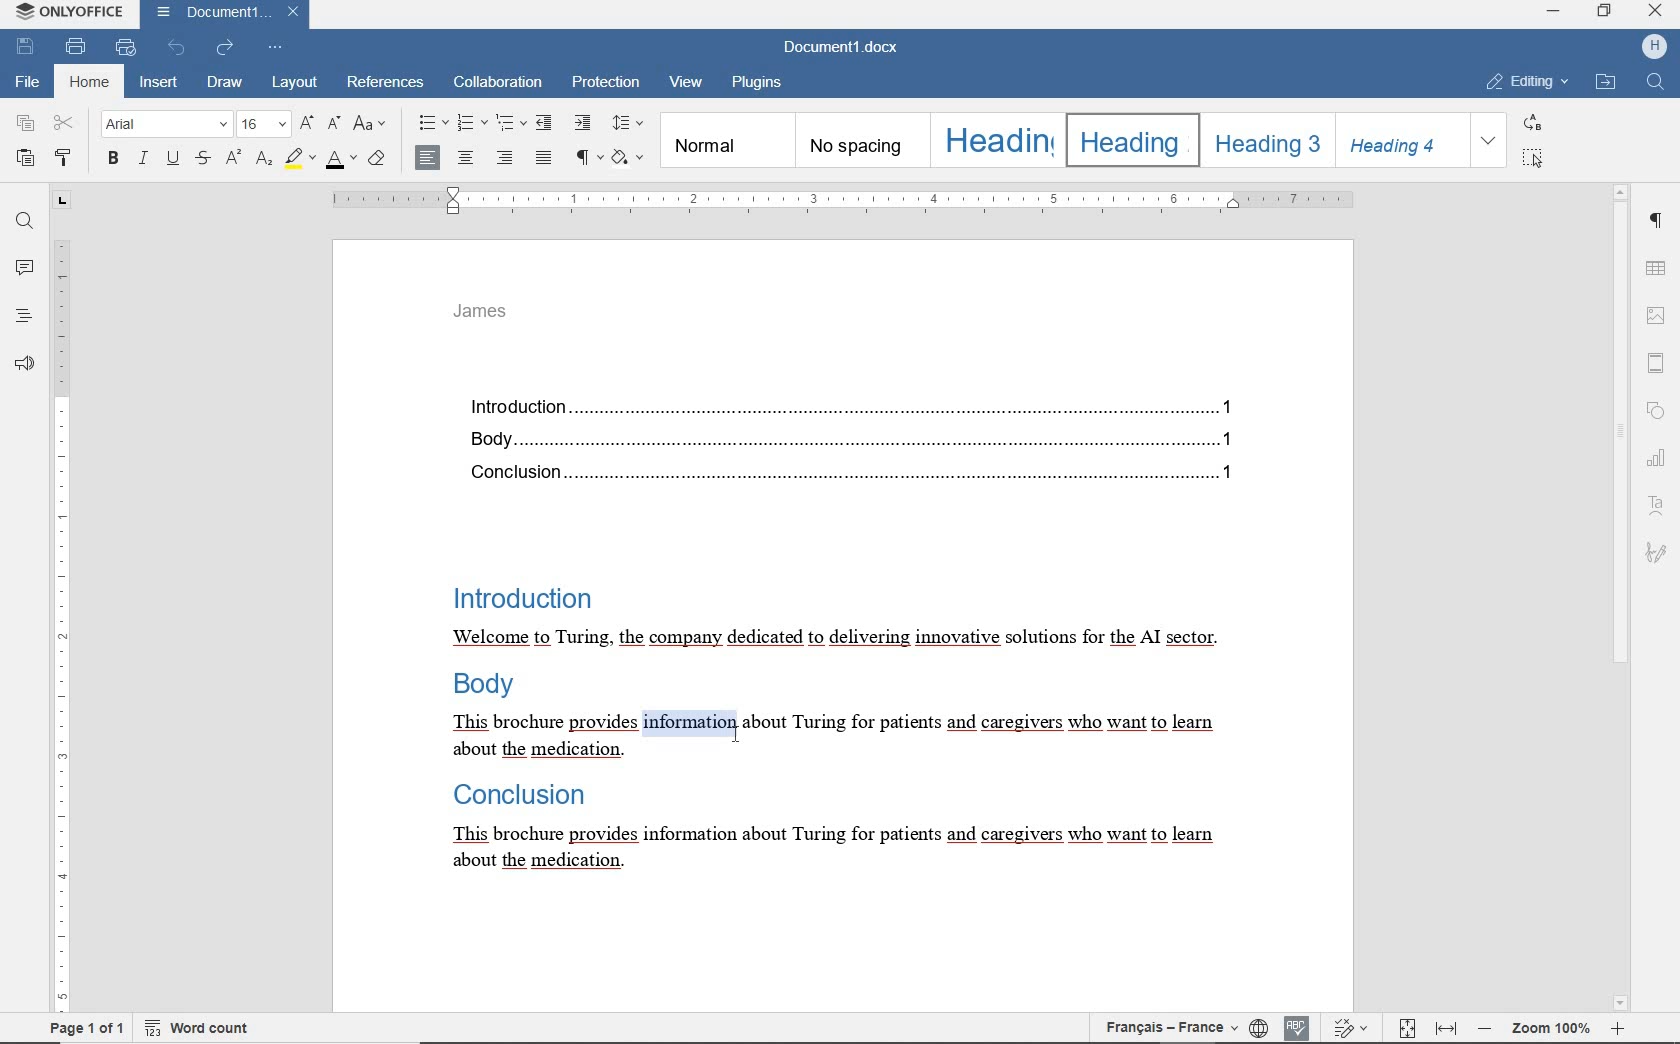  I want to click on DOCUMENT NAME, so click(225, 14).